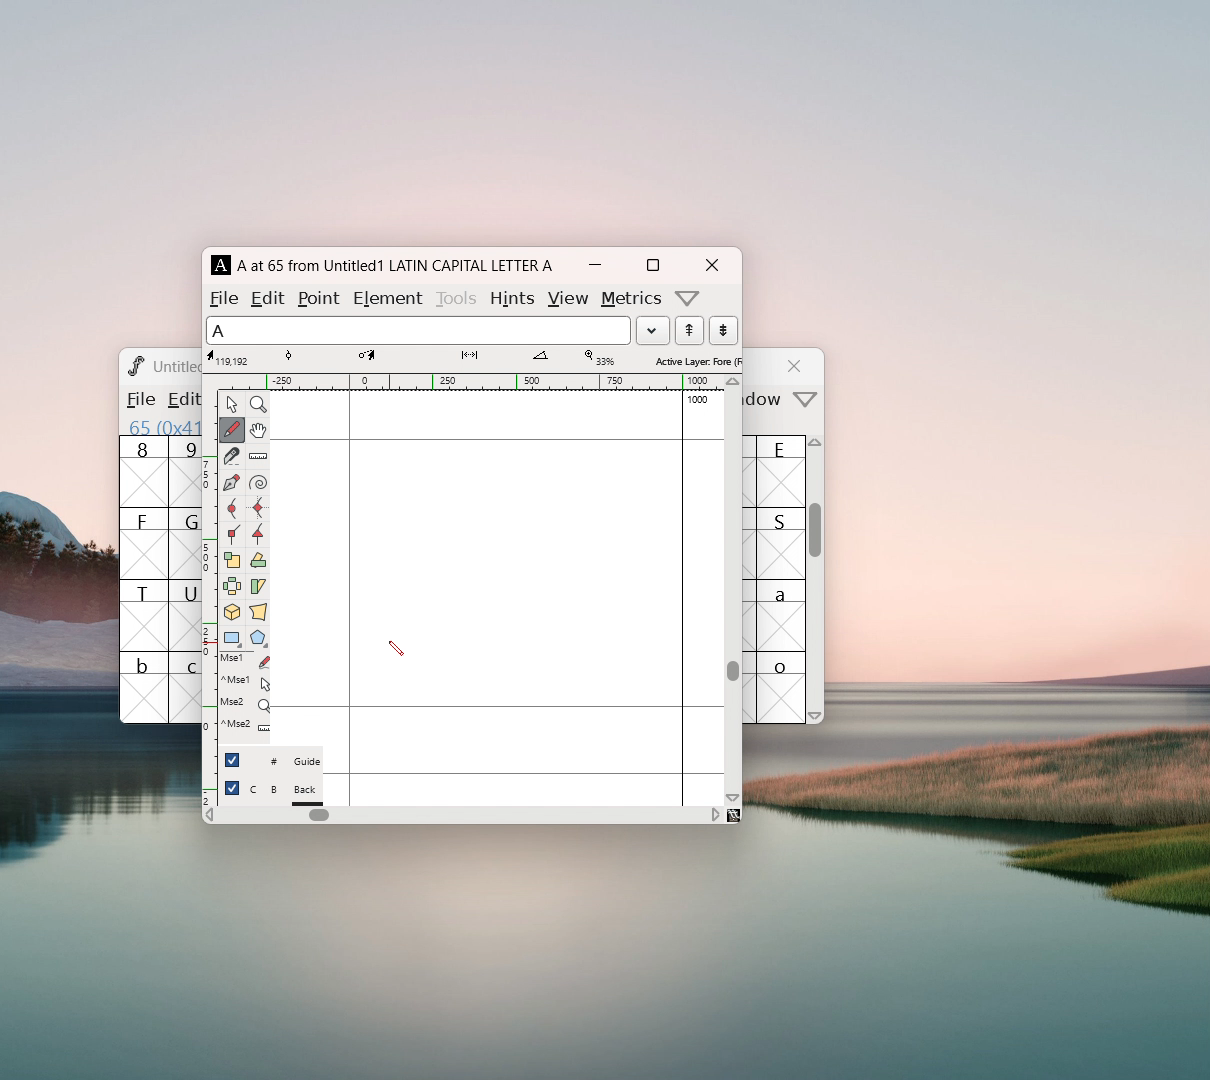 The height and width of the screenshot is (1080, 1210). What do you see at coordinates (783, 687) in the screenshot?
I see `o` at bounding box center [783, 687].